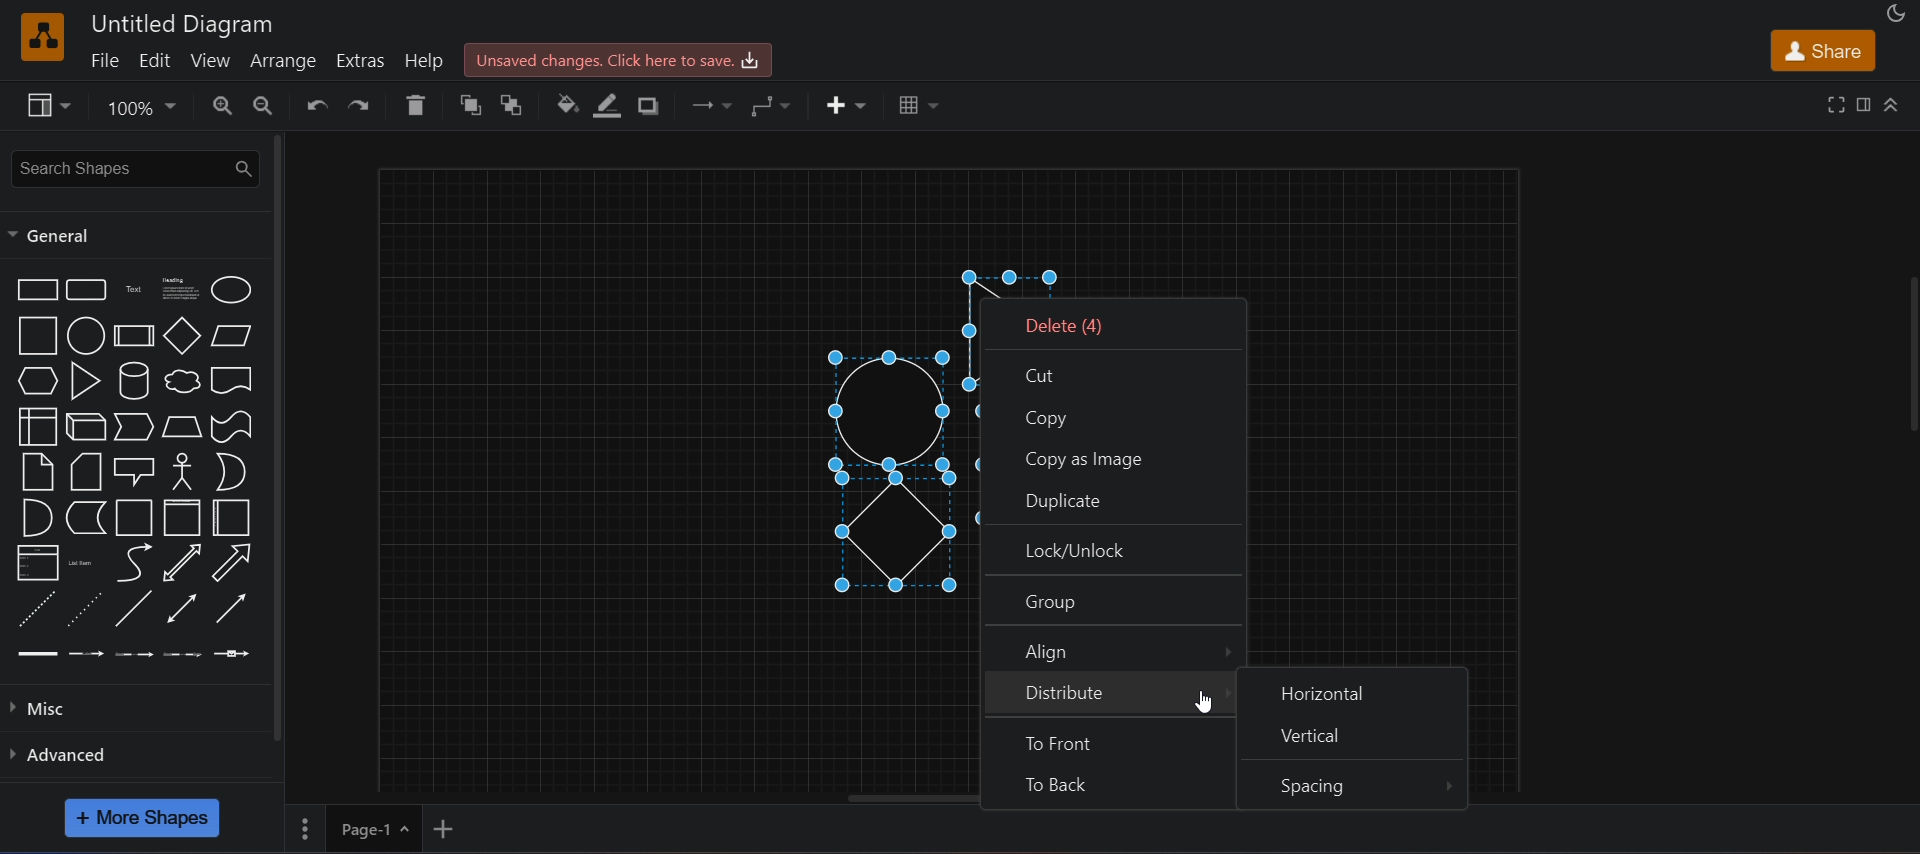 This screenshot has height=854, width=1920. What do you see at coordinates (102, 60) in the screenshot?
I see `file` at bounding box center [102, 60].